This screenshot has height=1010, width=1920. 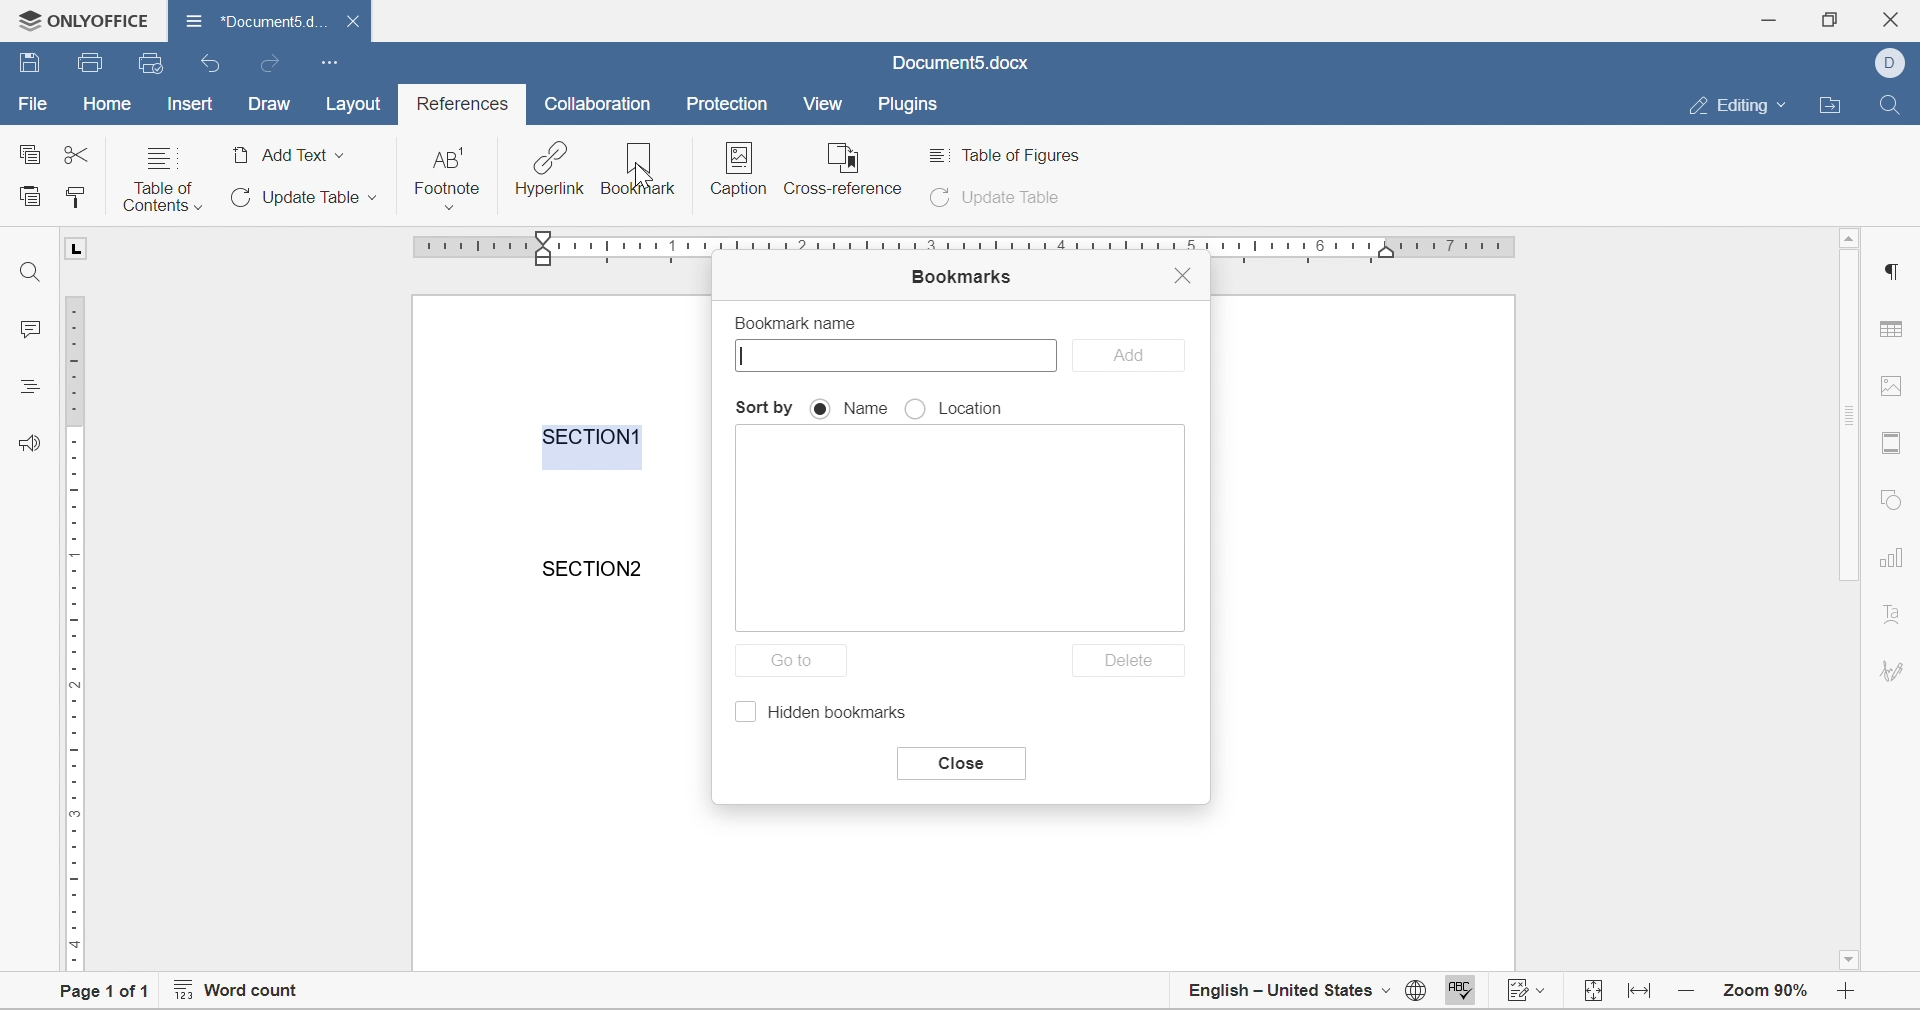 I want to click on find, so click(x=31, y=272).